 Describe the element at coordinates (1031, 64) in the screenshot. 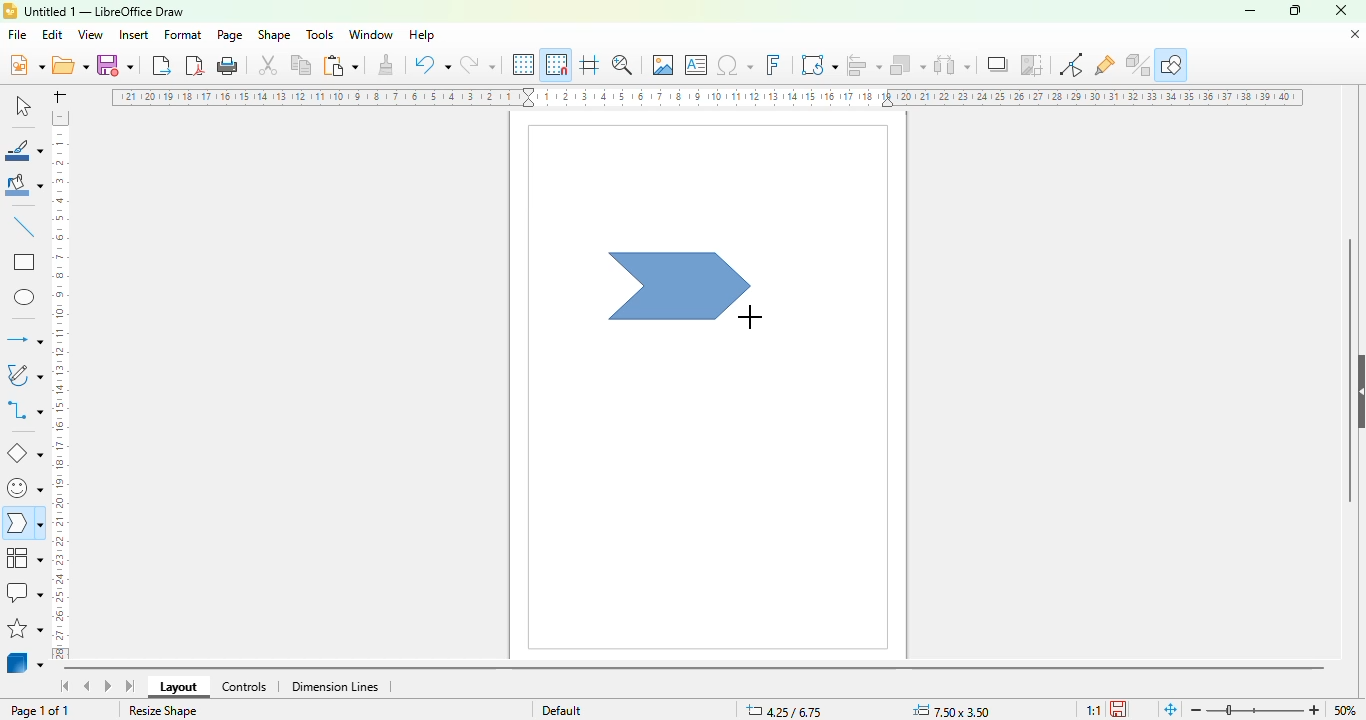

I see `crop image` at that location.